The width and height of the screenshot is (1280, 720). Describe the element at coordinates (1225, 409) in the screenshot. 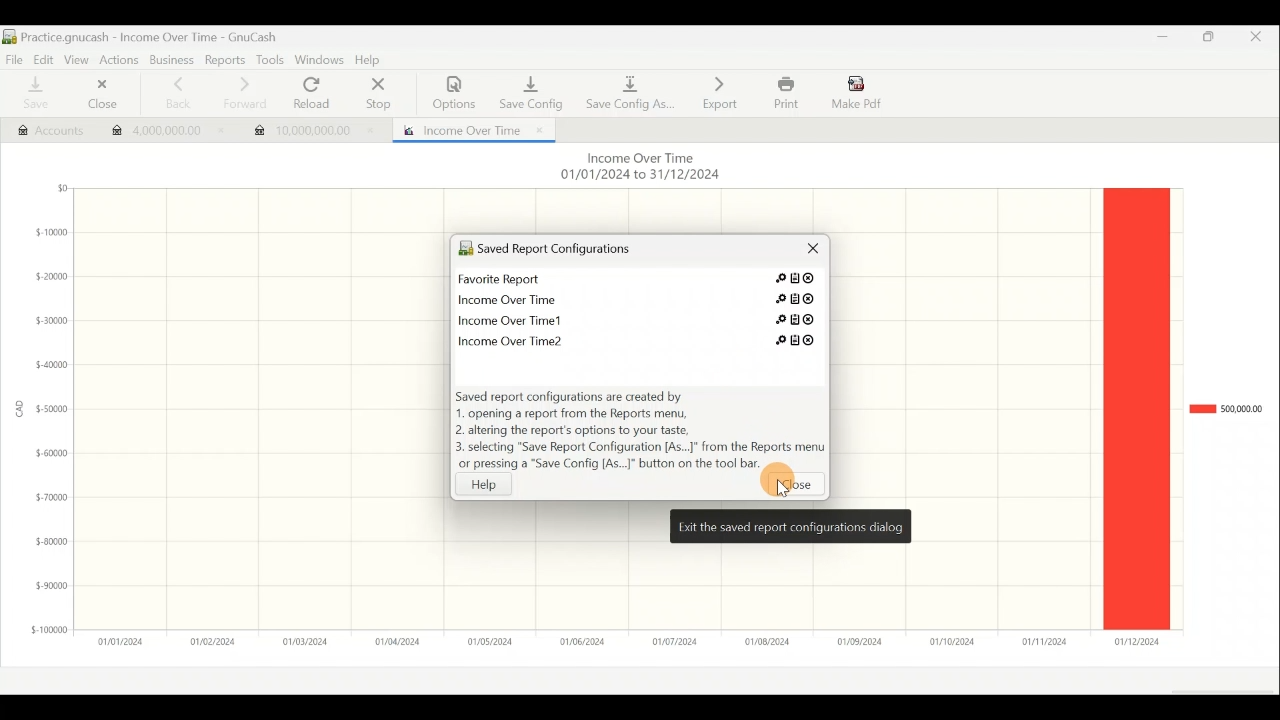

I see `Chart legend` at that location.